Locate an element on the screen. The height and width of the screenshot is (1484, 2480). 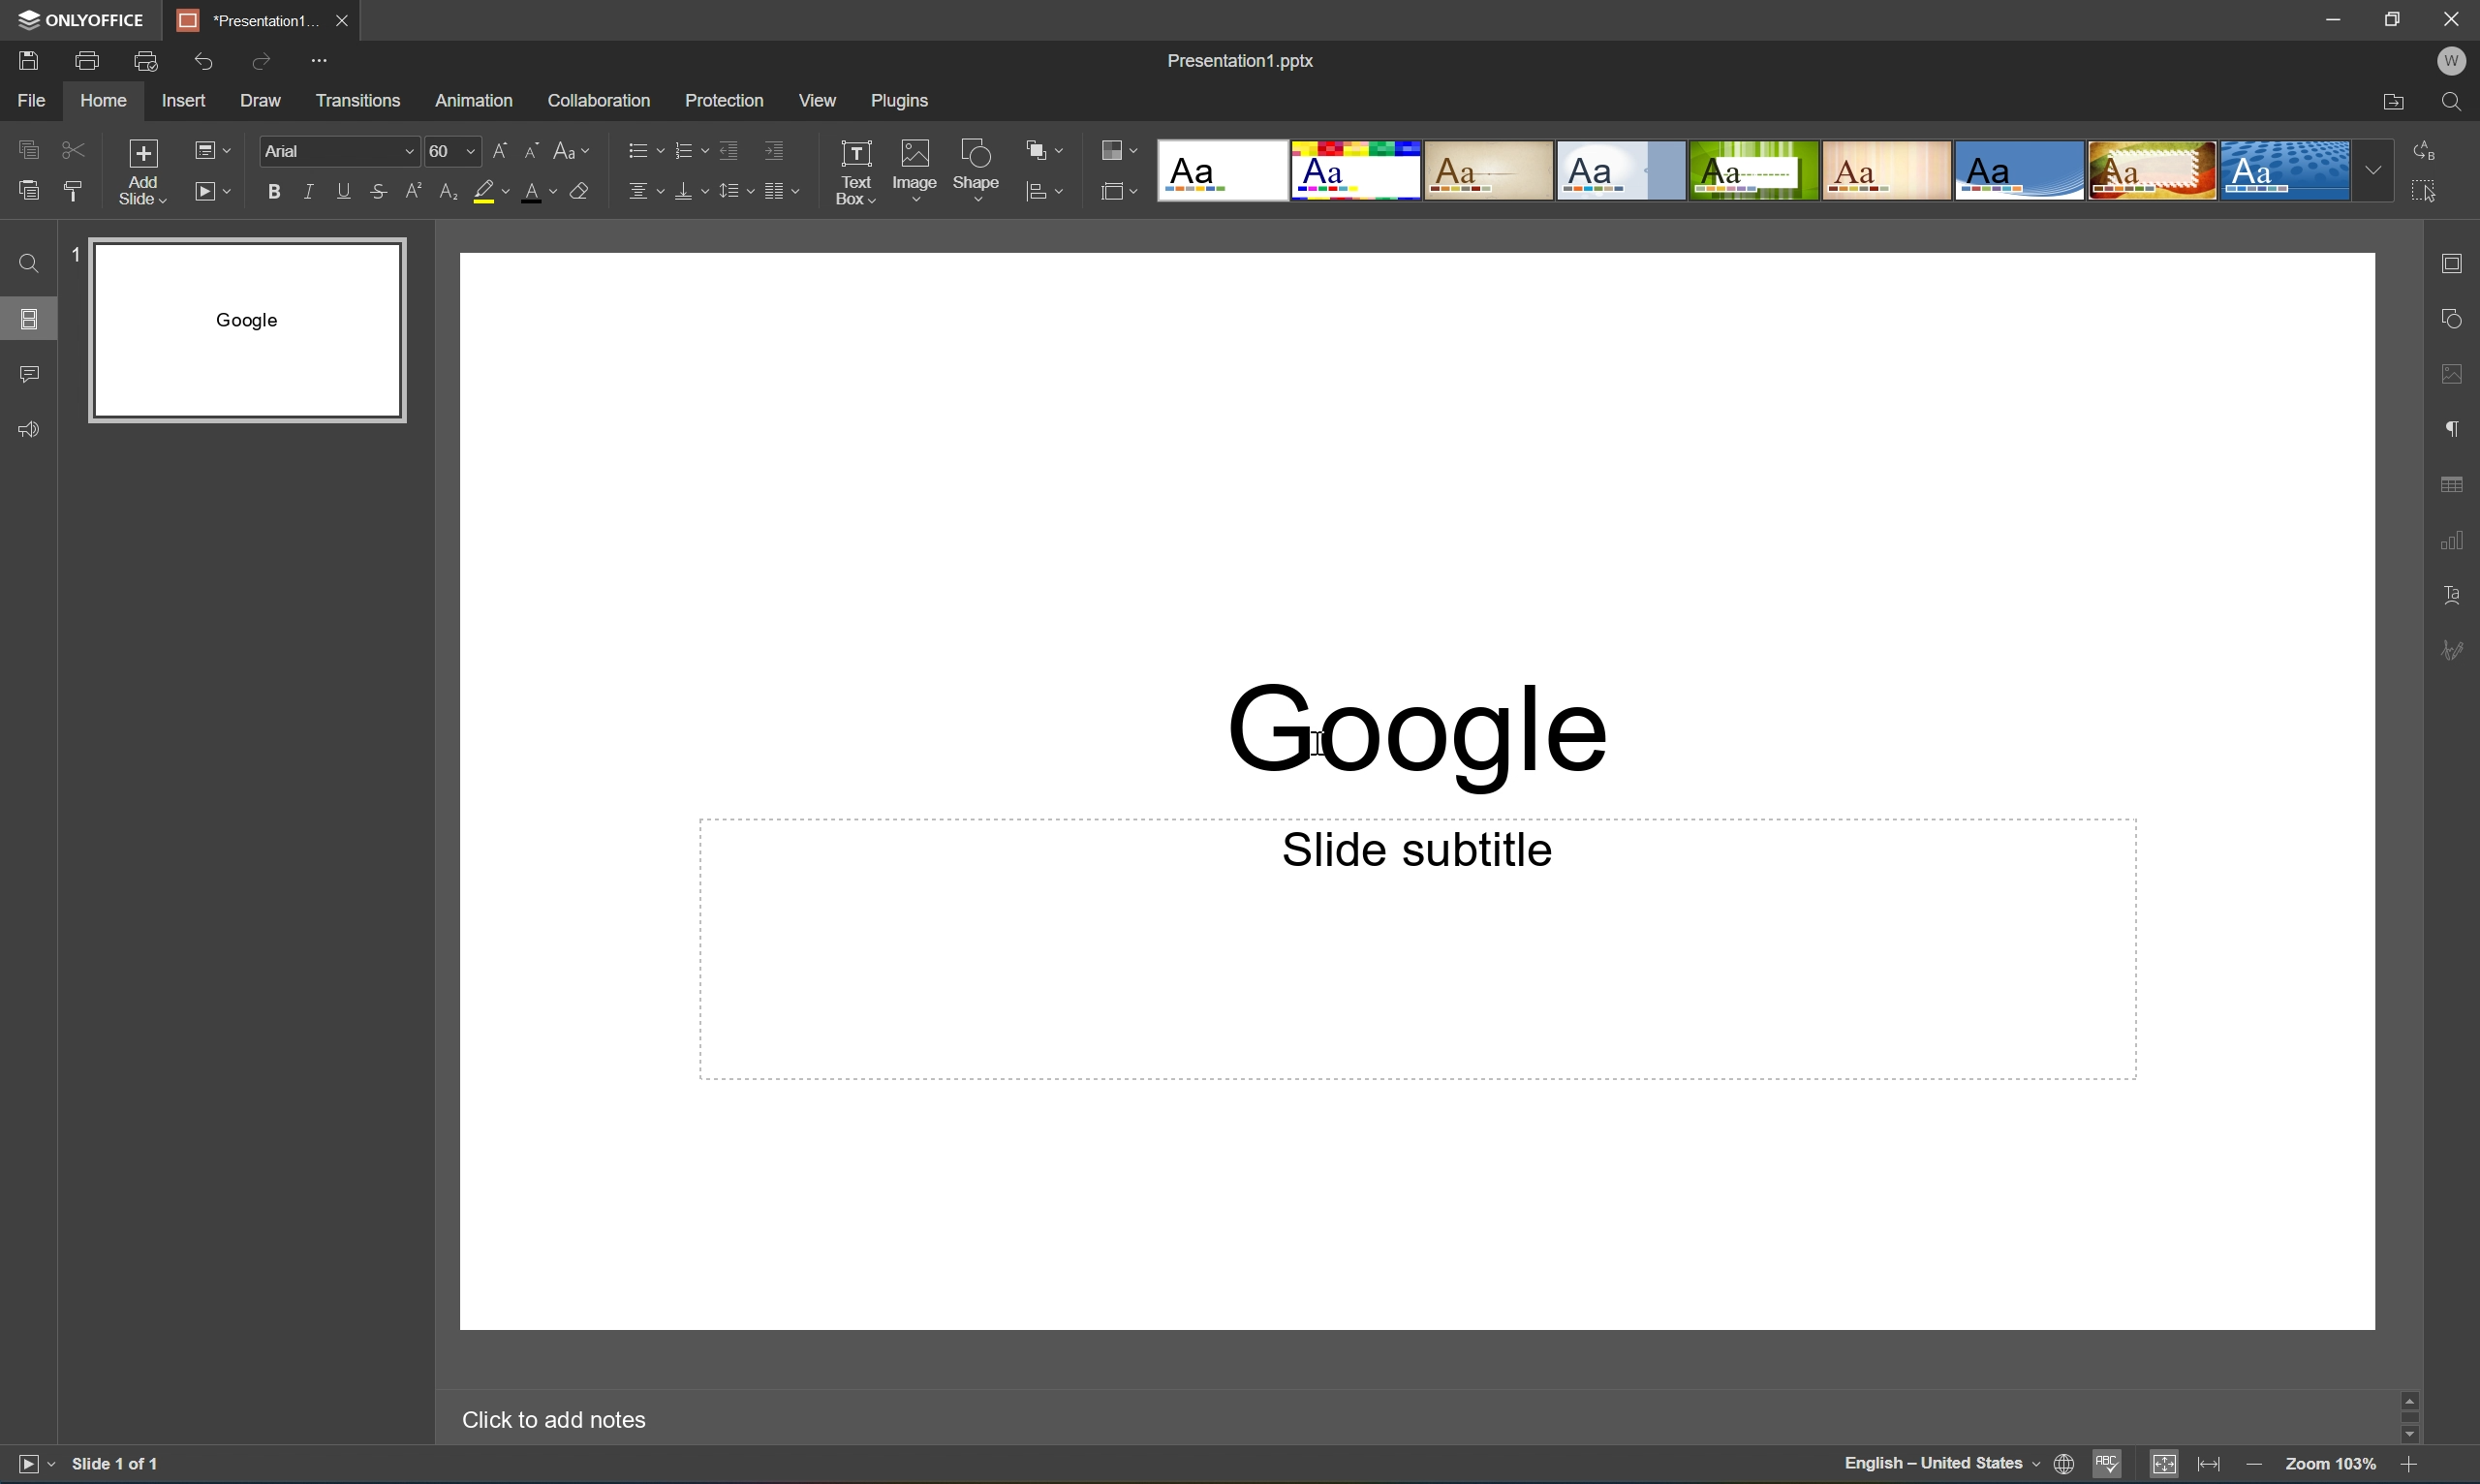
Font color is located at coordinates (541, 193).